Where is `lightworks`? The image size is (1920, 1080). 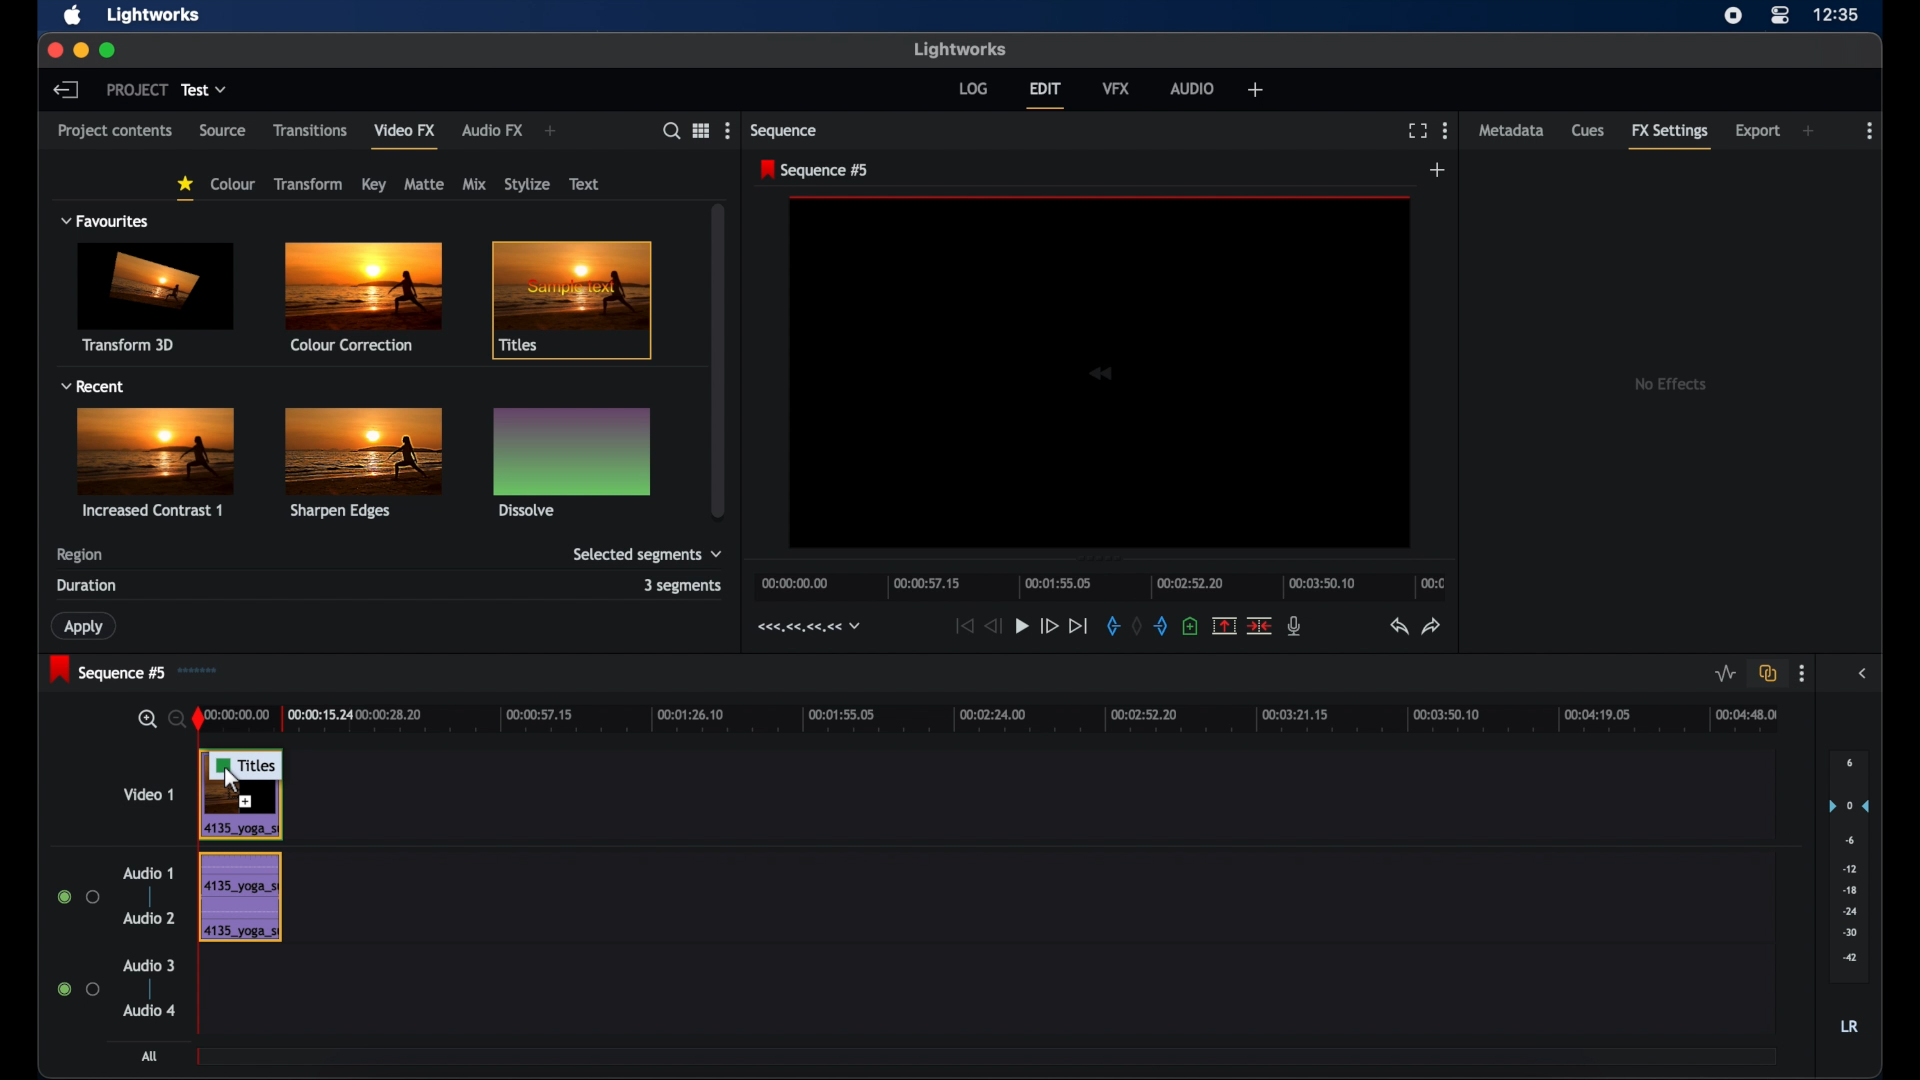
lightworks is located at coordinates (959, 49).